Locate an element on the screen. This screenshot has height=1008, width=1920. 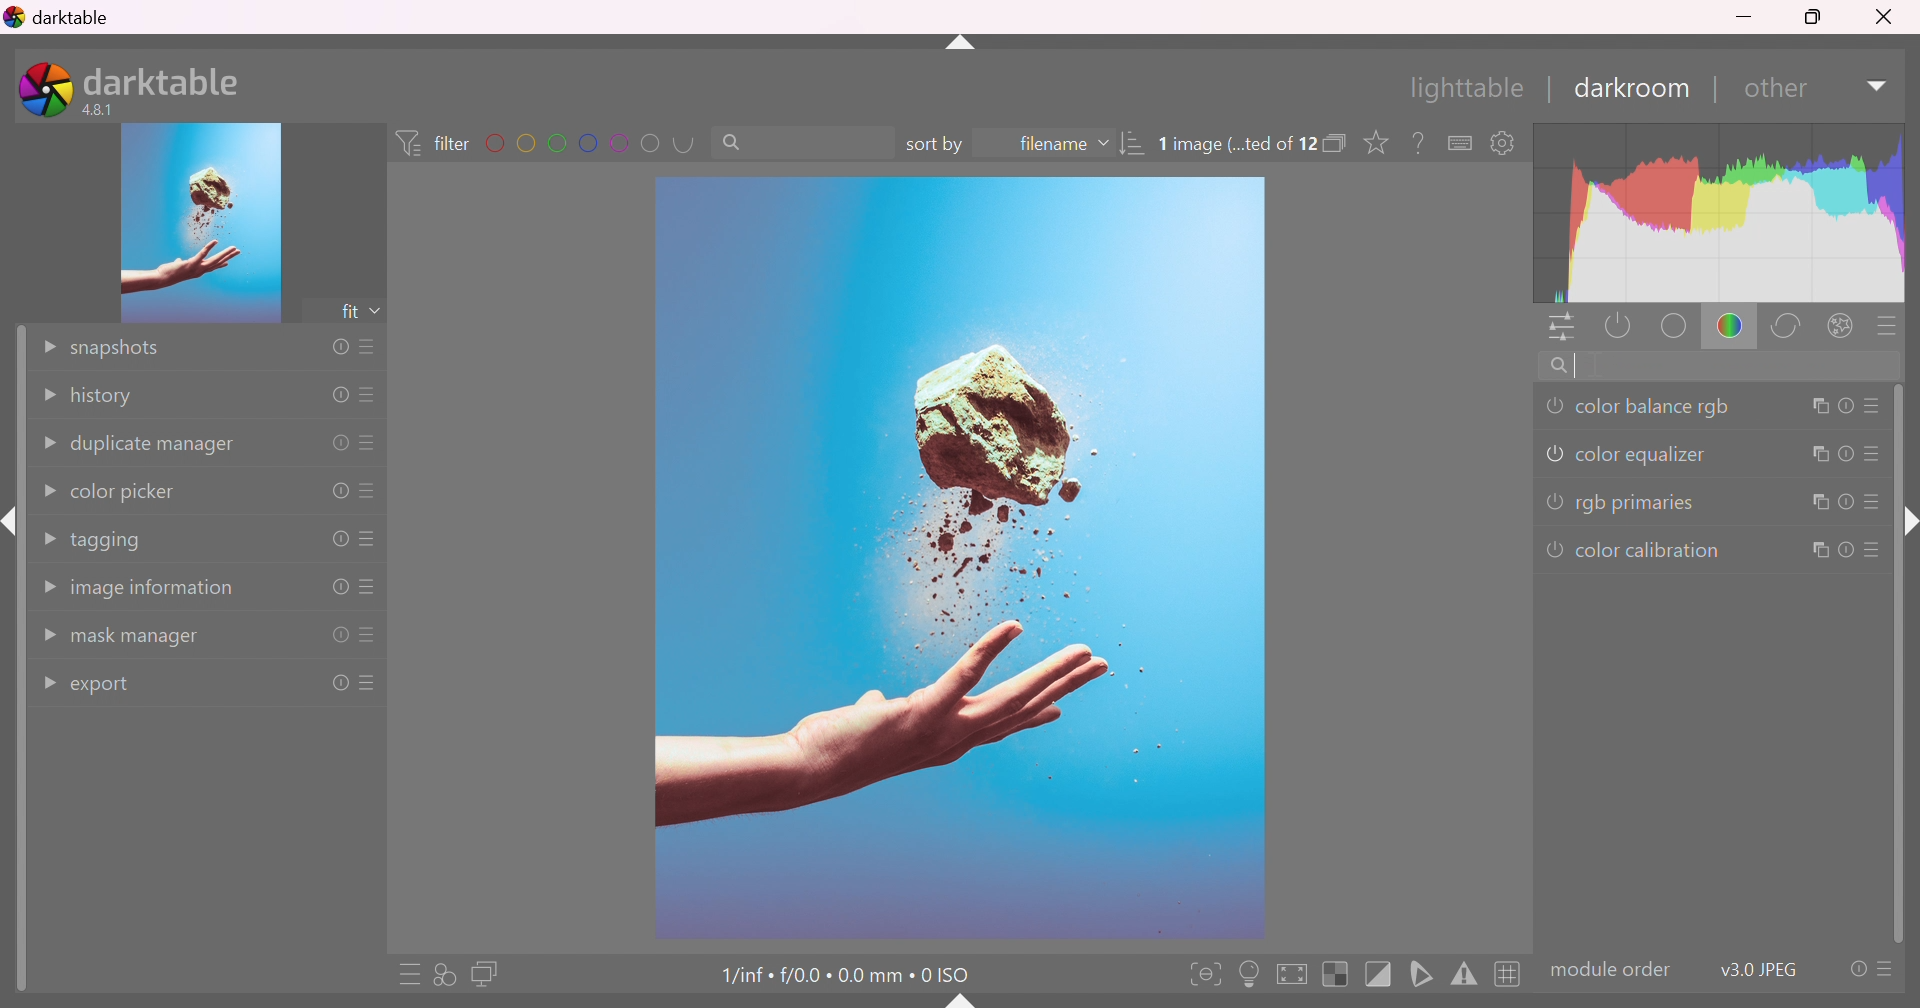
darktable is located at coordinates (63, 16).